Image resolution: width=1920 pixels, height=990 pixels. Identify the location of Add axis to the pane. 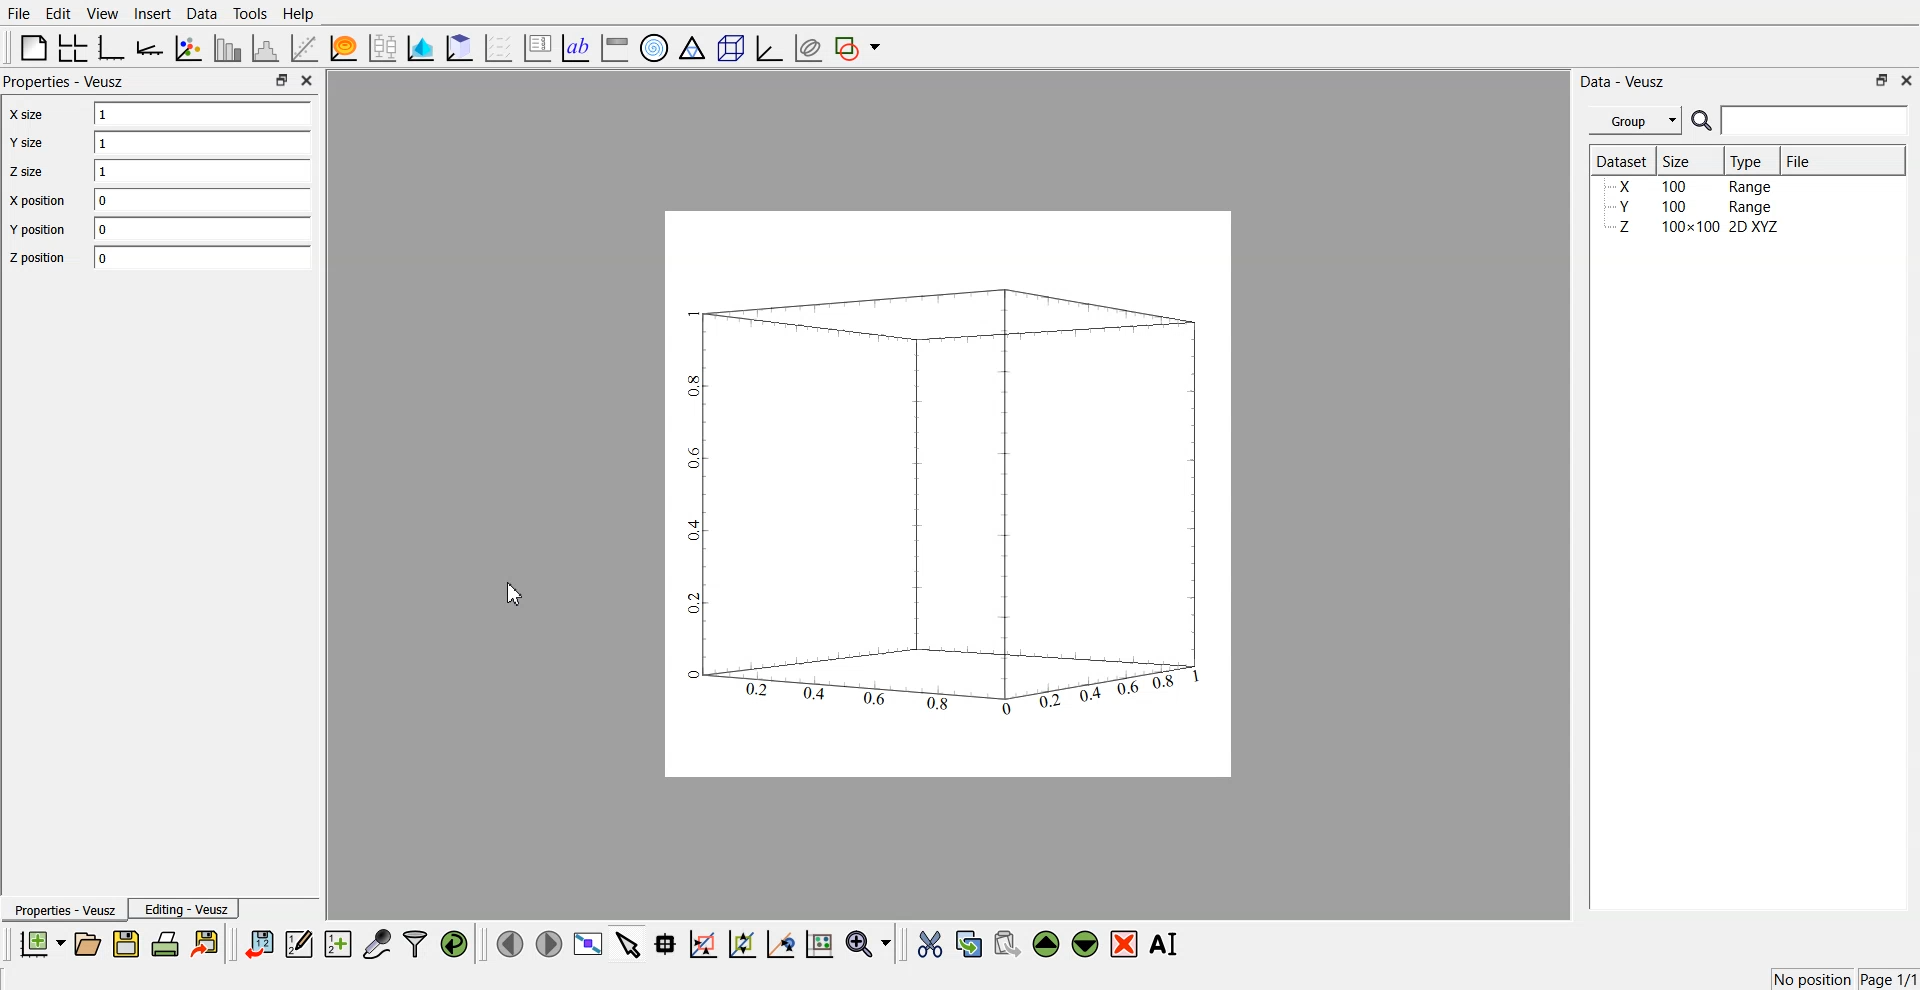
(149, 49).